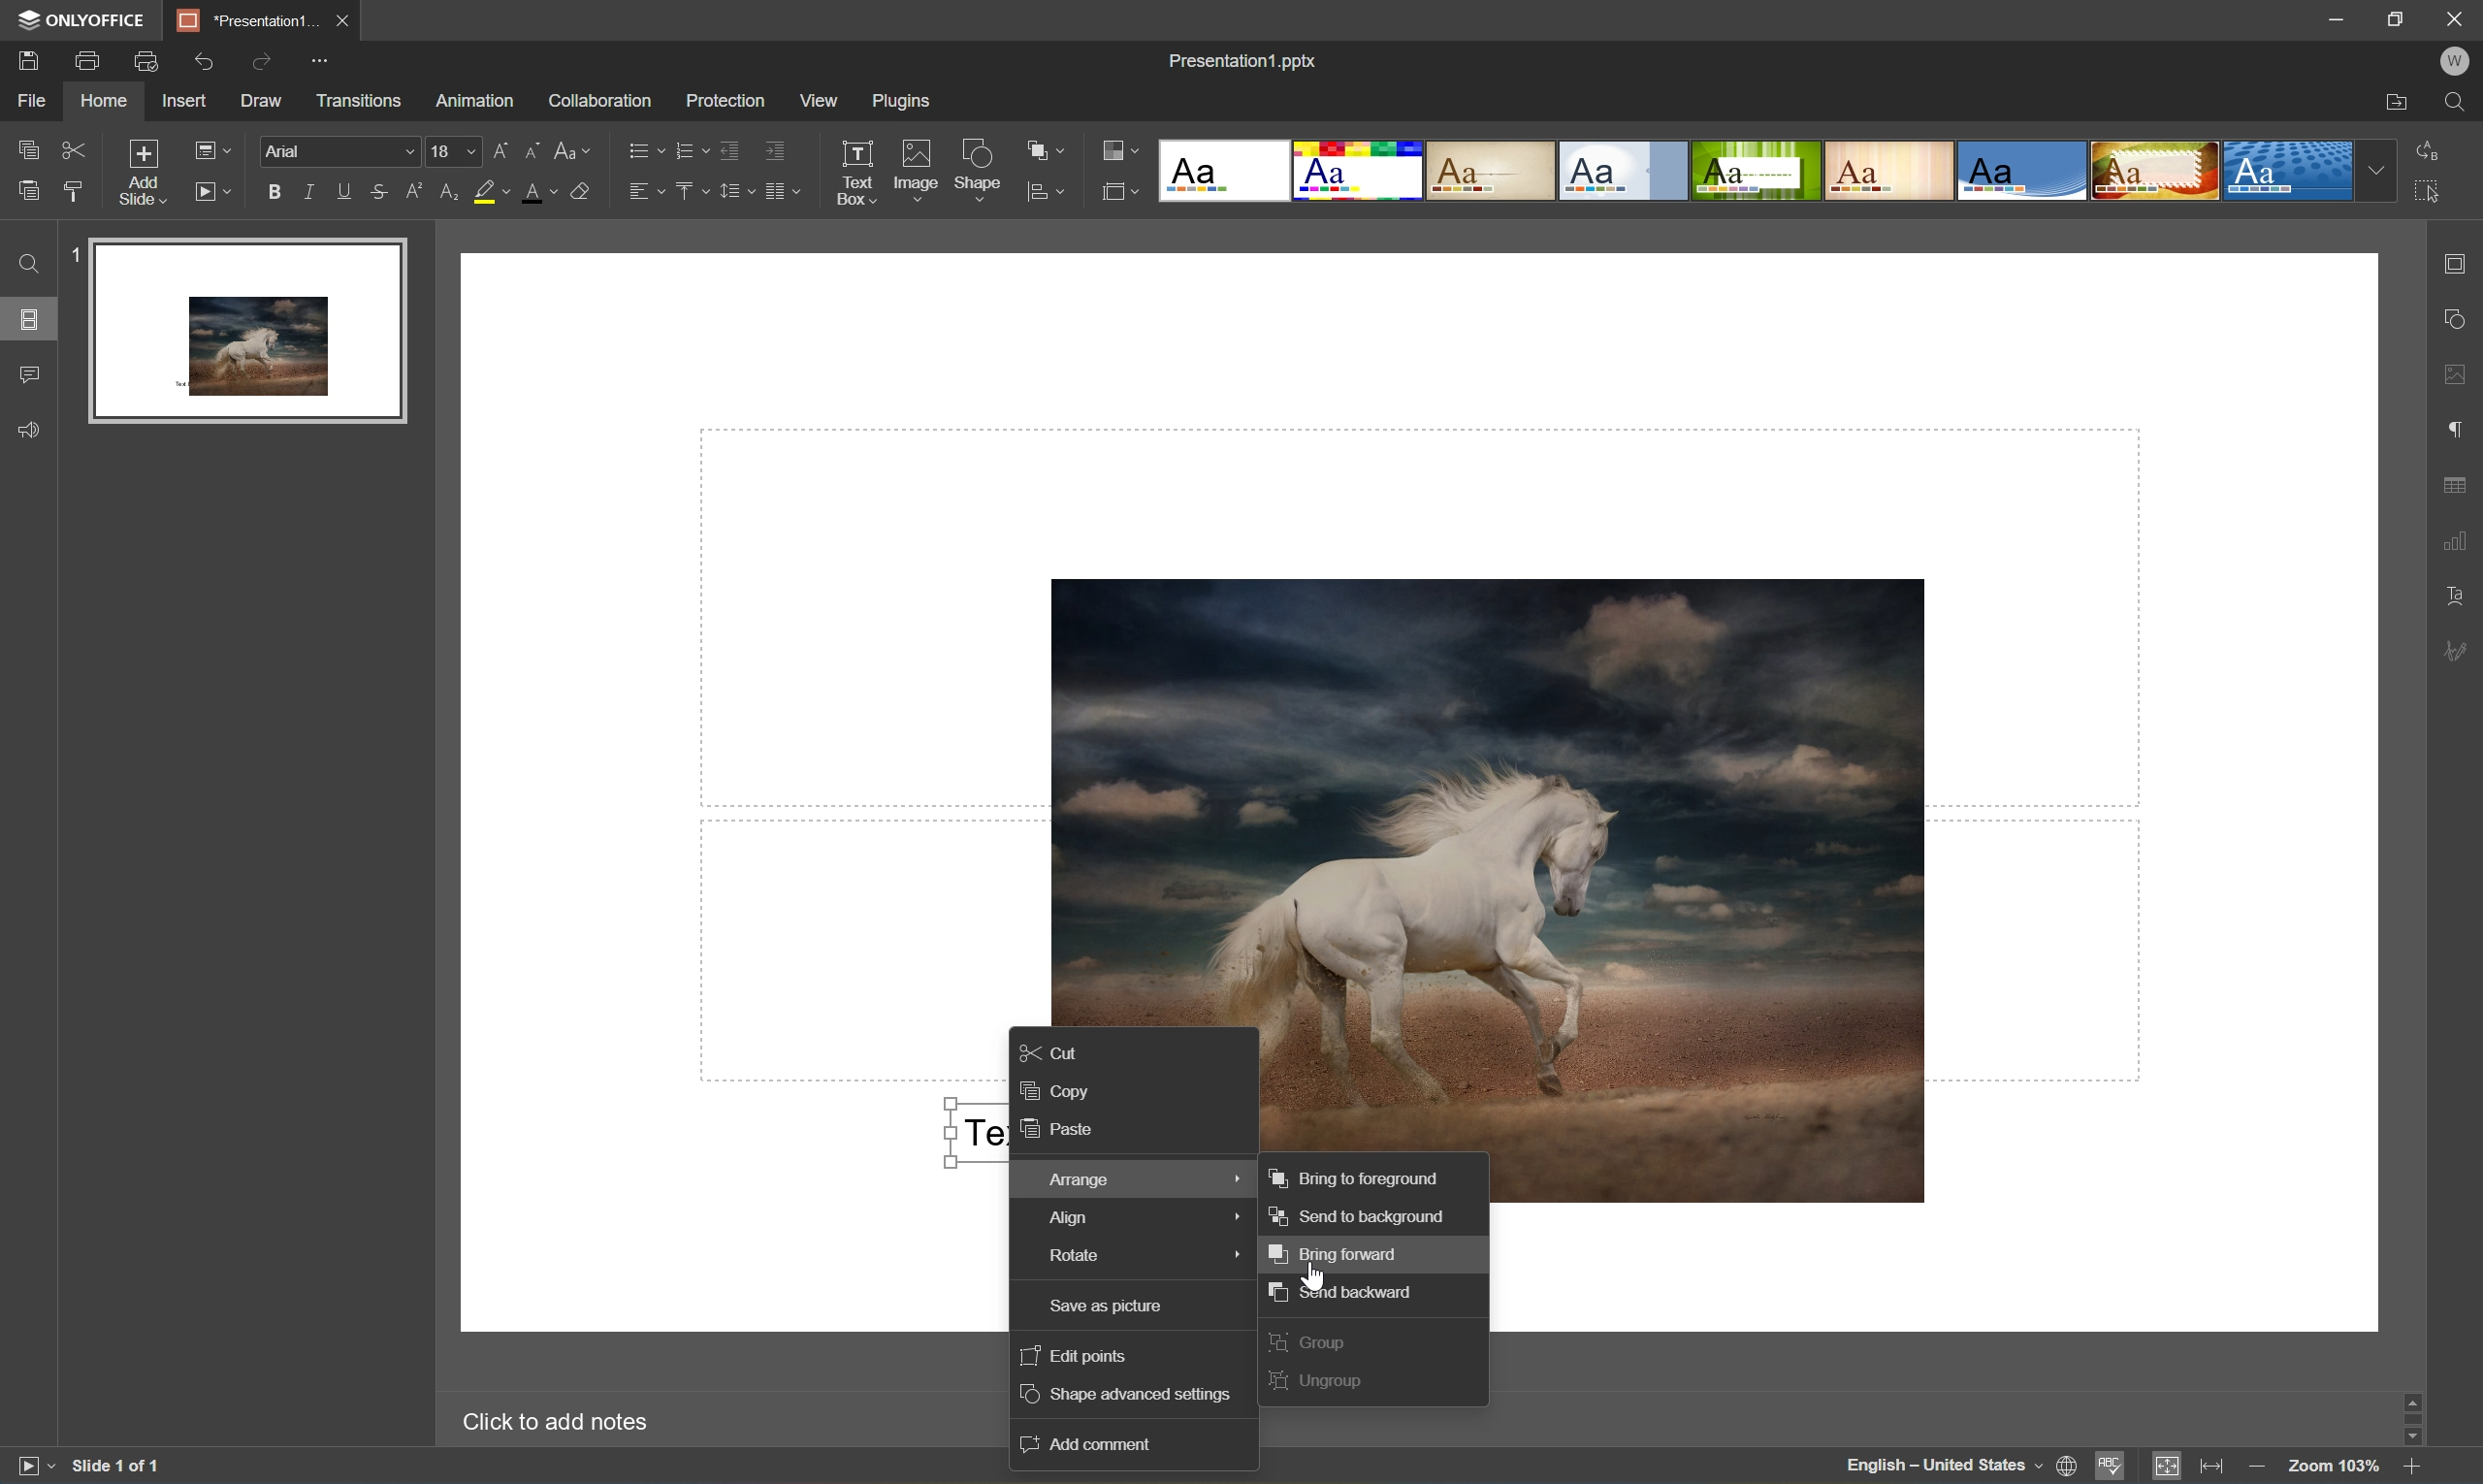 This screenshot has width=2483, height=1484. What do you see at coordinates (1313, 1274) in the screenshot?
I see `Cursor` at bounding box center [1313, 1274].